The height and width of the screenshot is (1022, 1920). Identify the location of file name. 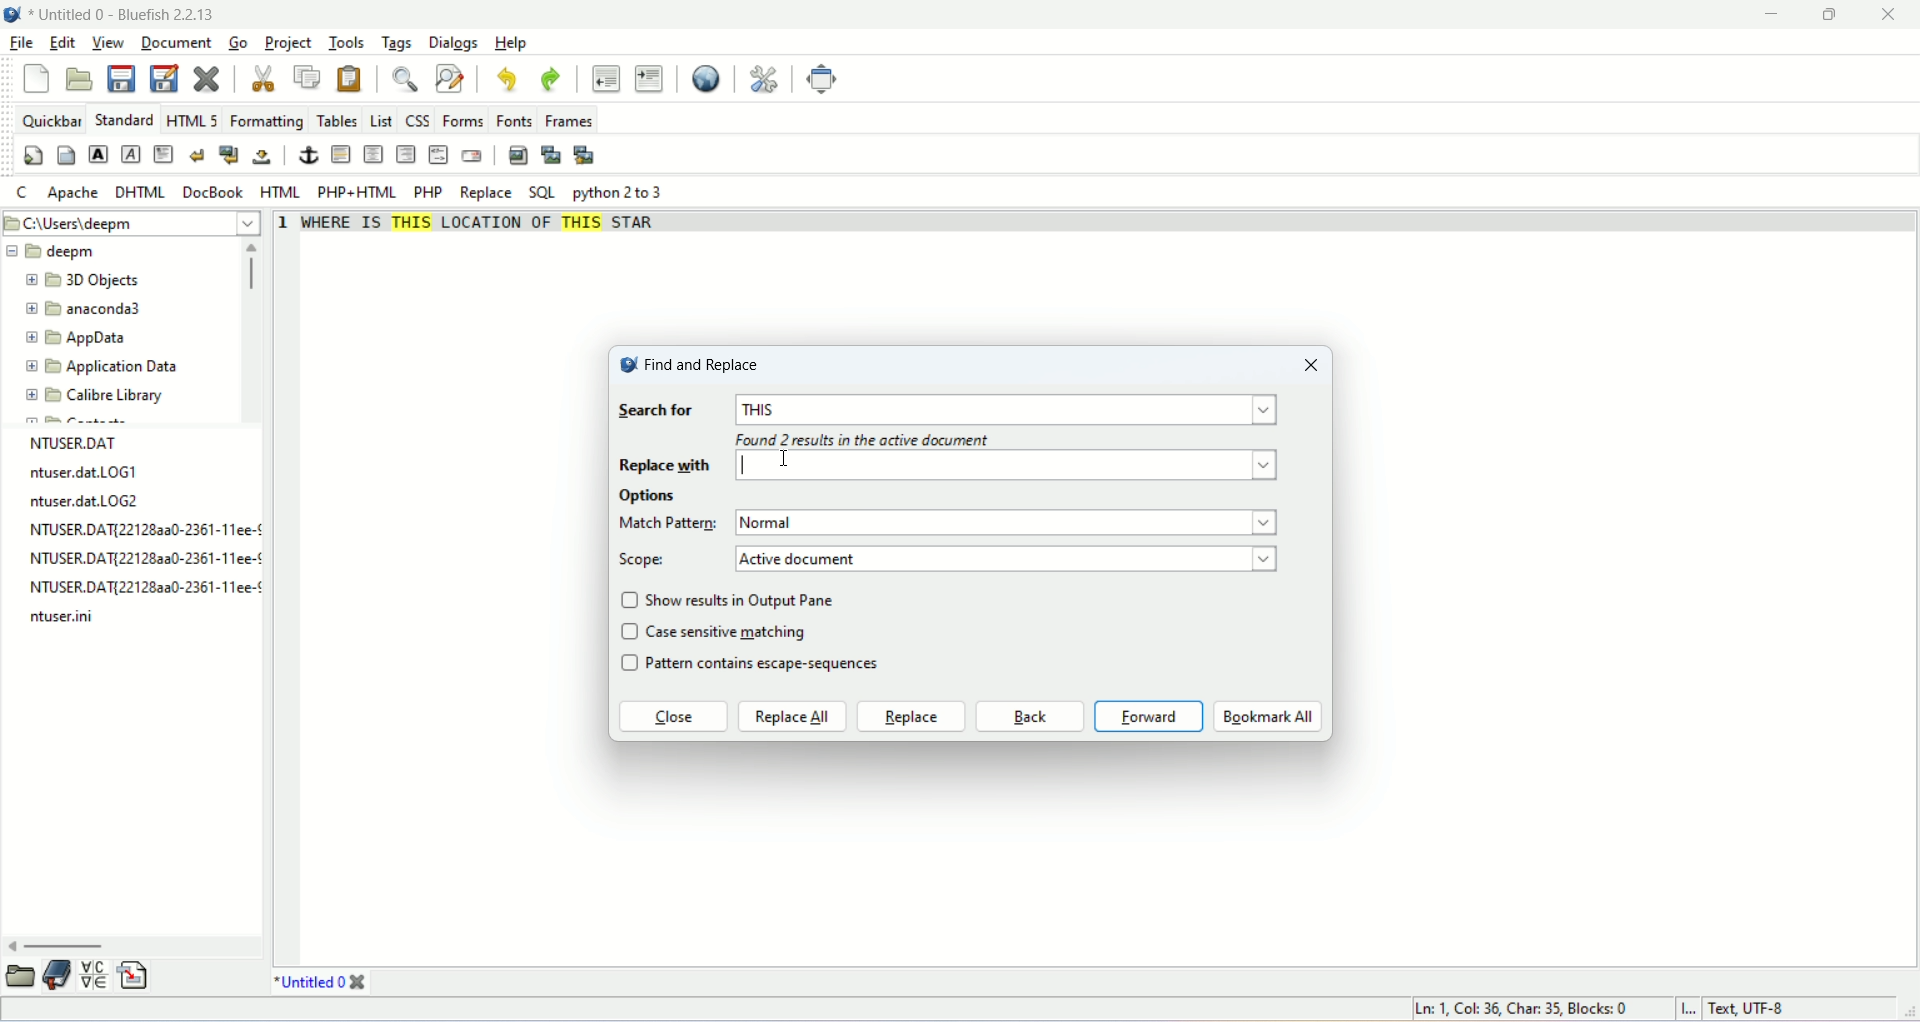
(149, 530).